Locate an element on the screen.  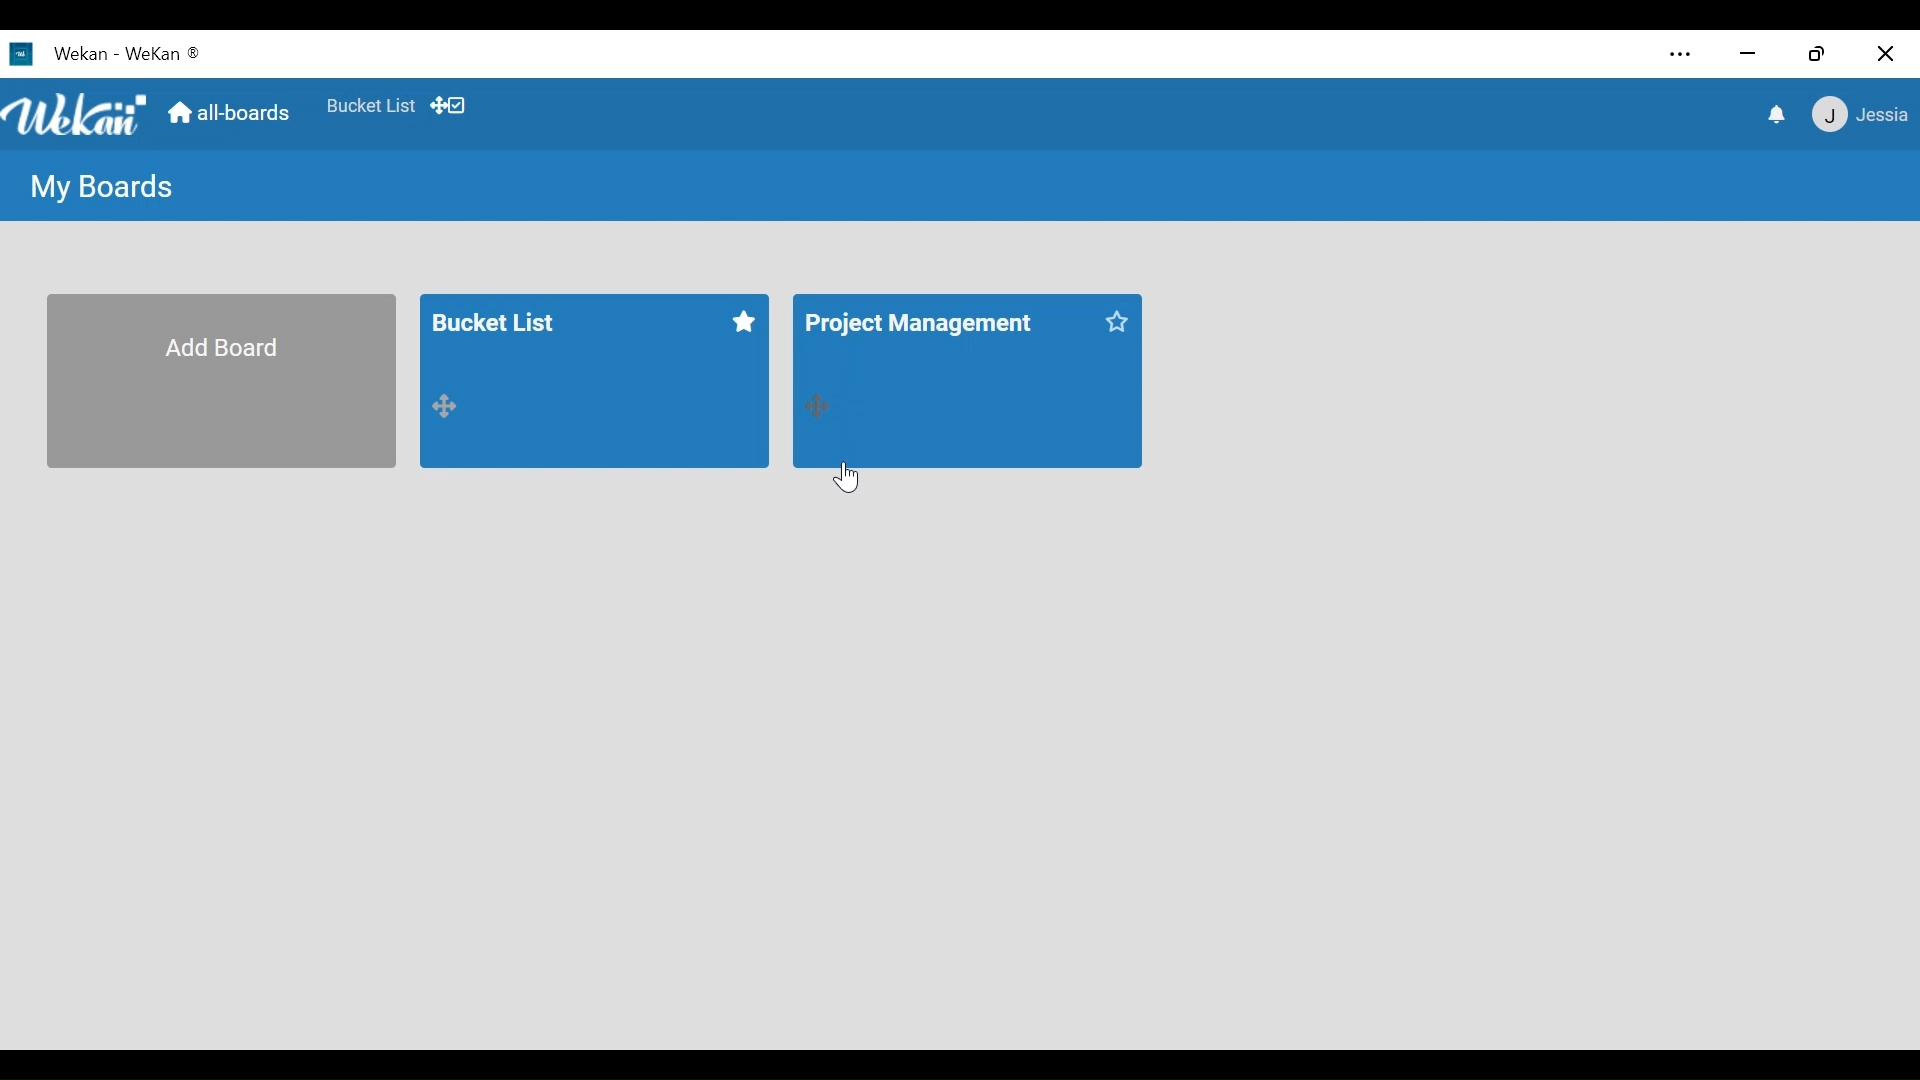
minimize is located at coordinates (1745, 55).